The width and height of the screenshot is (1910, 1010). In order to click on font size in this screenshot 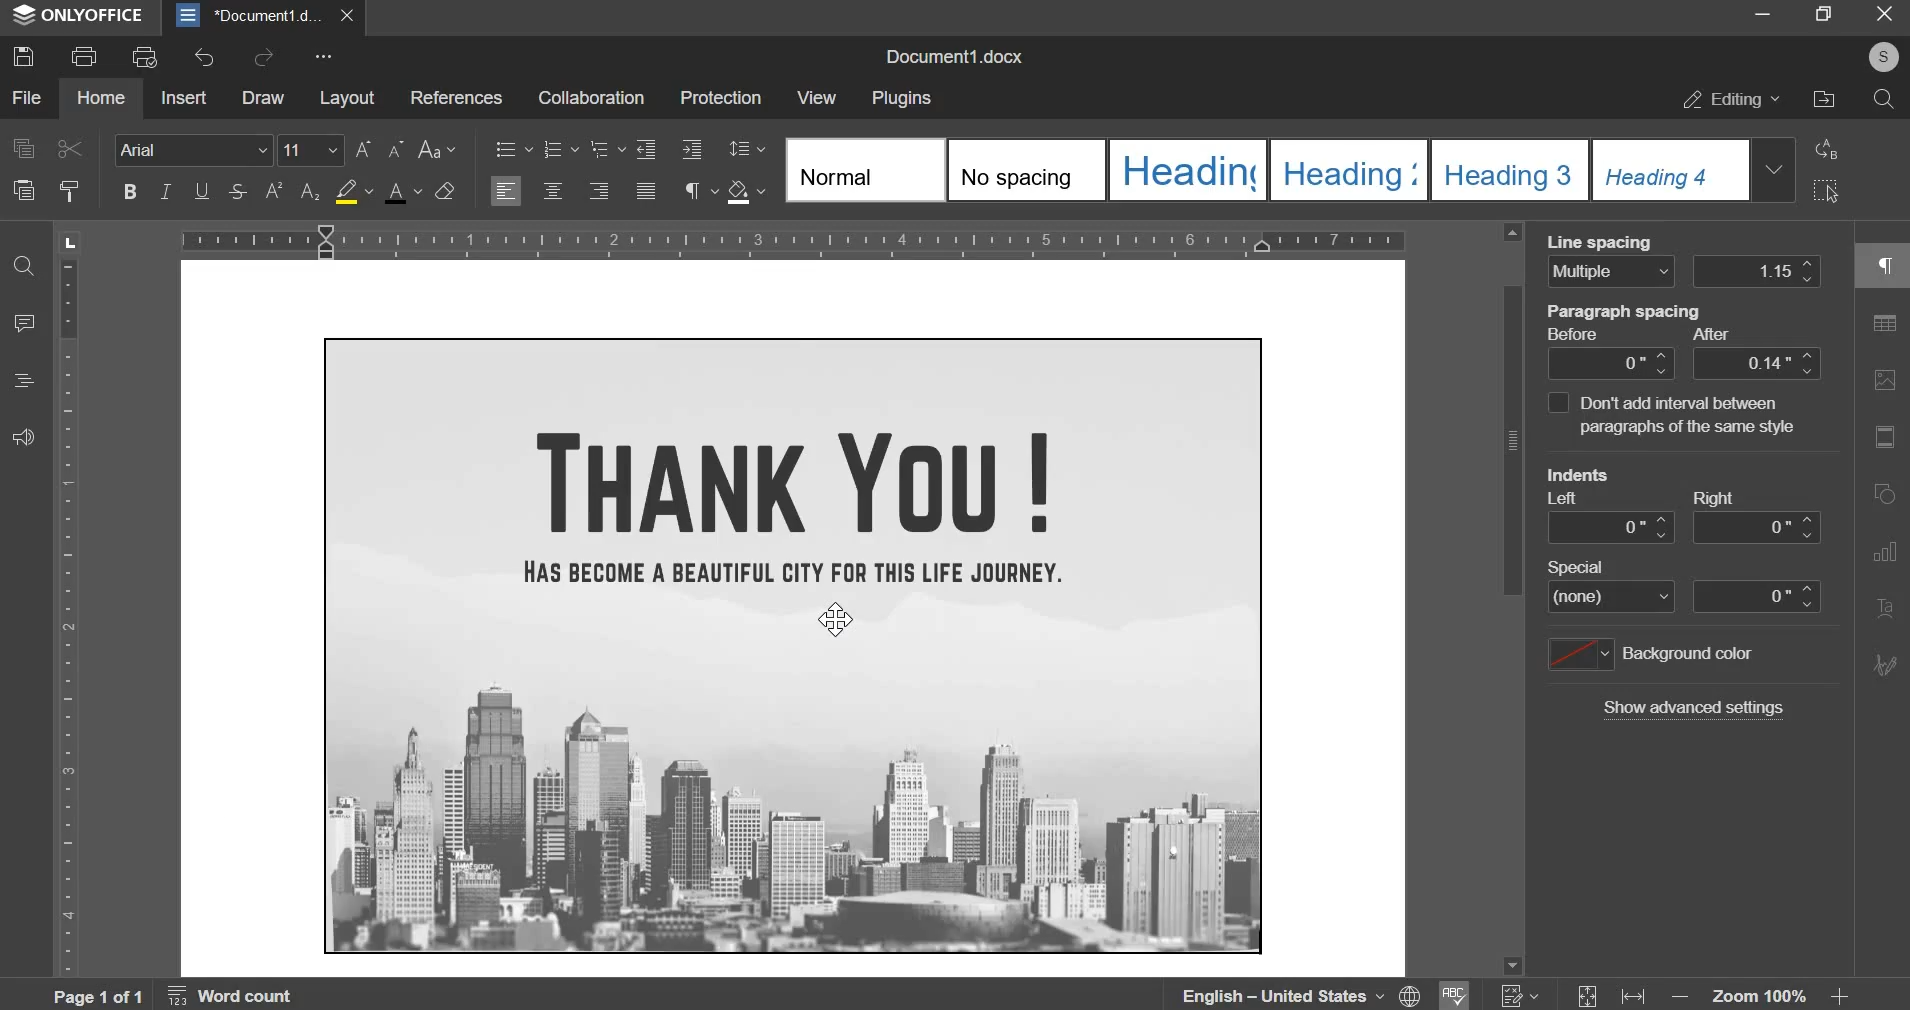, I will do `click(312, 149)`.